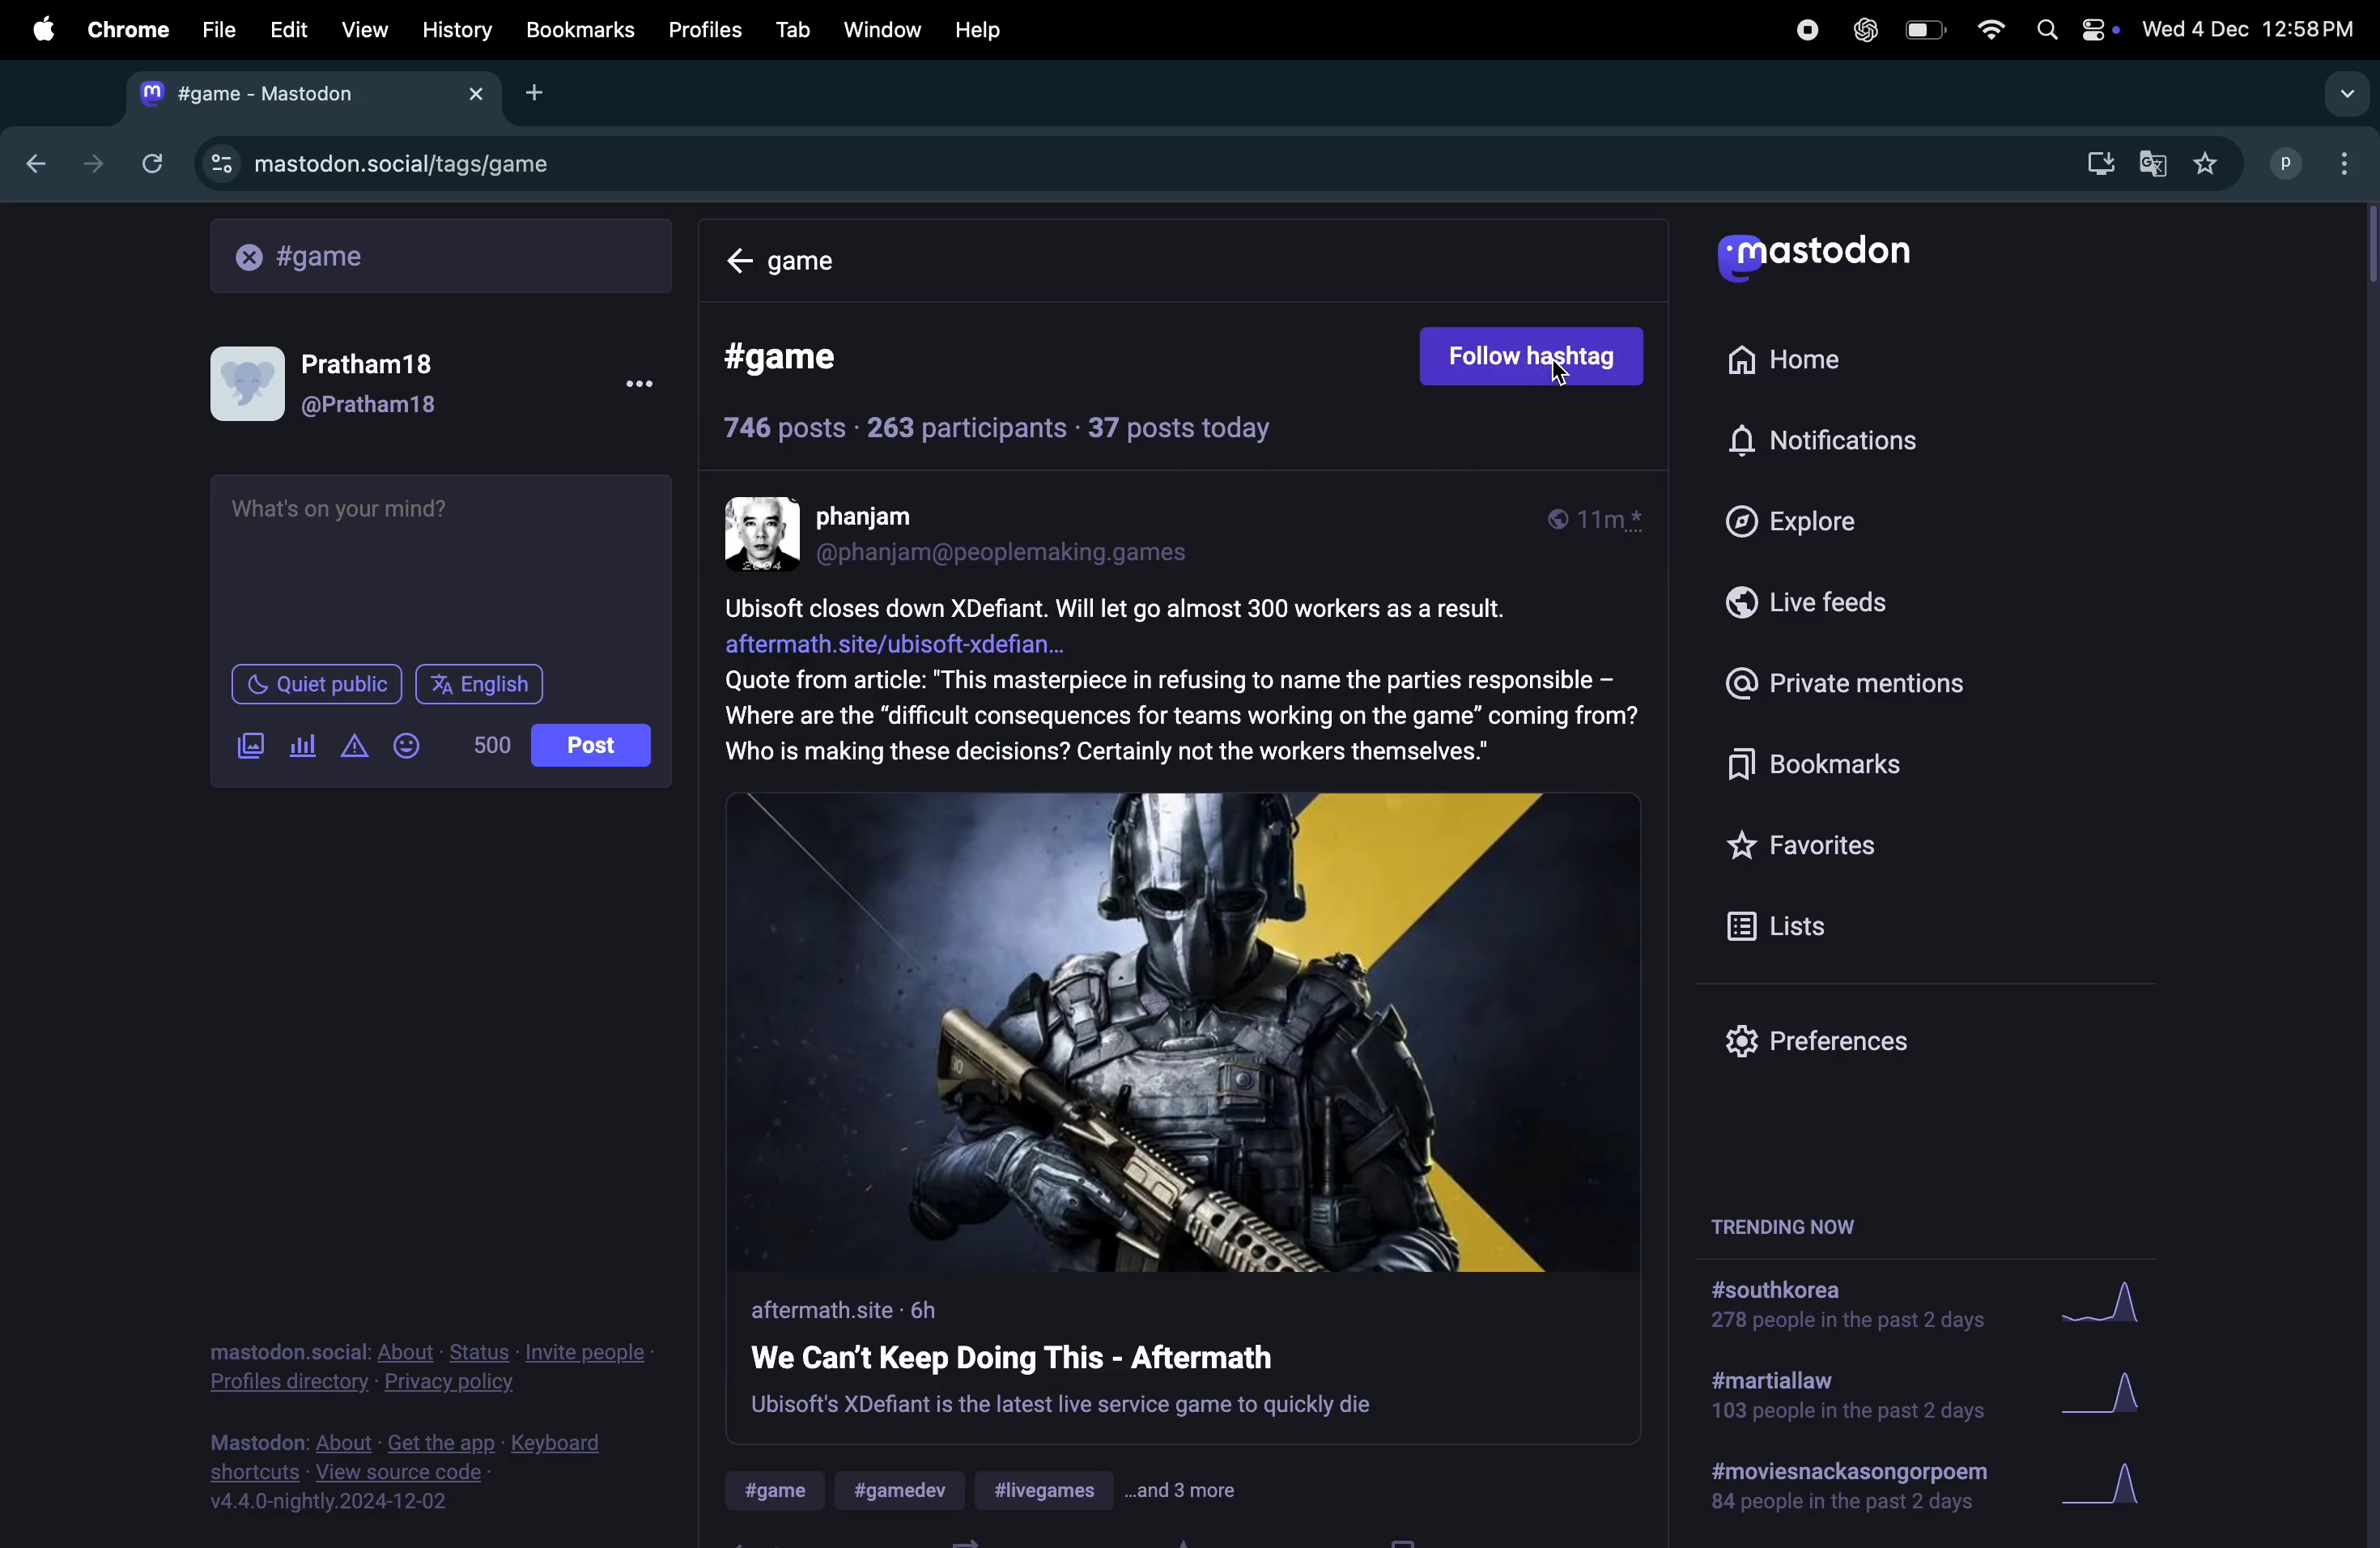 Image resolution: width=2380 pixels, height=1548 pixels. I want to click on add text box, so click(439, 564).